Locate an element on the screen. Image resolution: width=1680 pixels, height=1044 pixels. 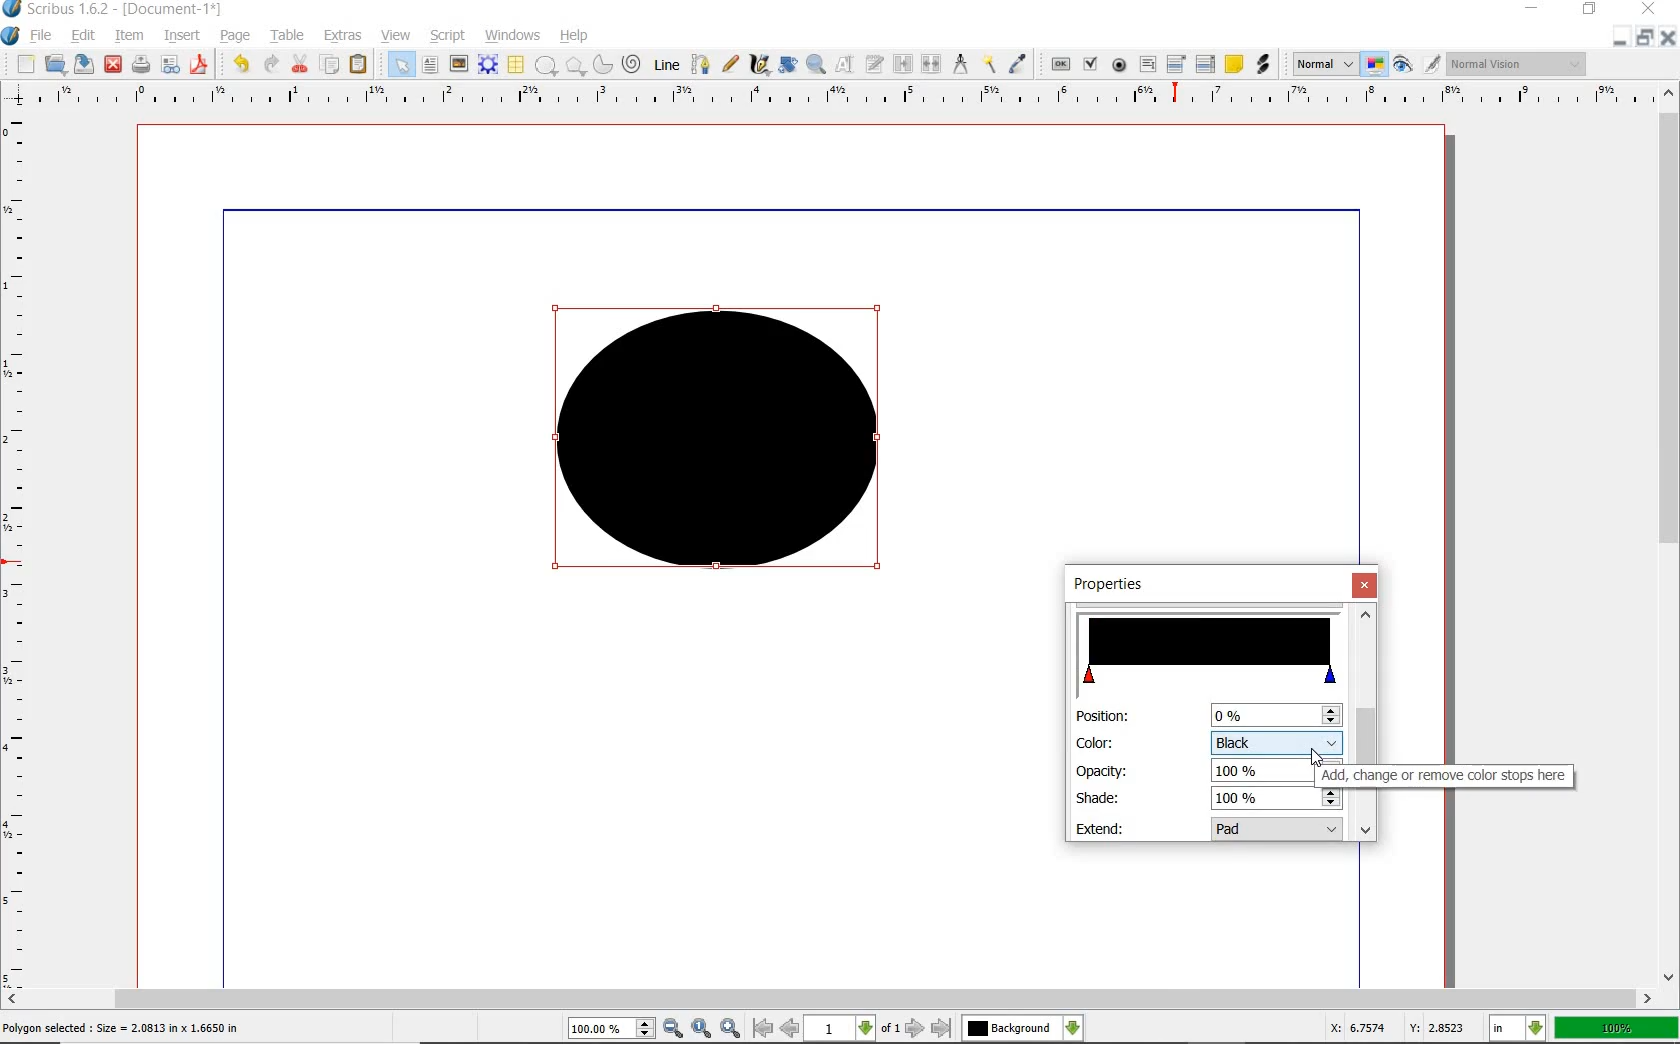
previous is located at coordinates (791, 1028).